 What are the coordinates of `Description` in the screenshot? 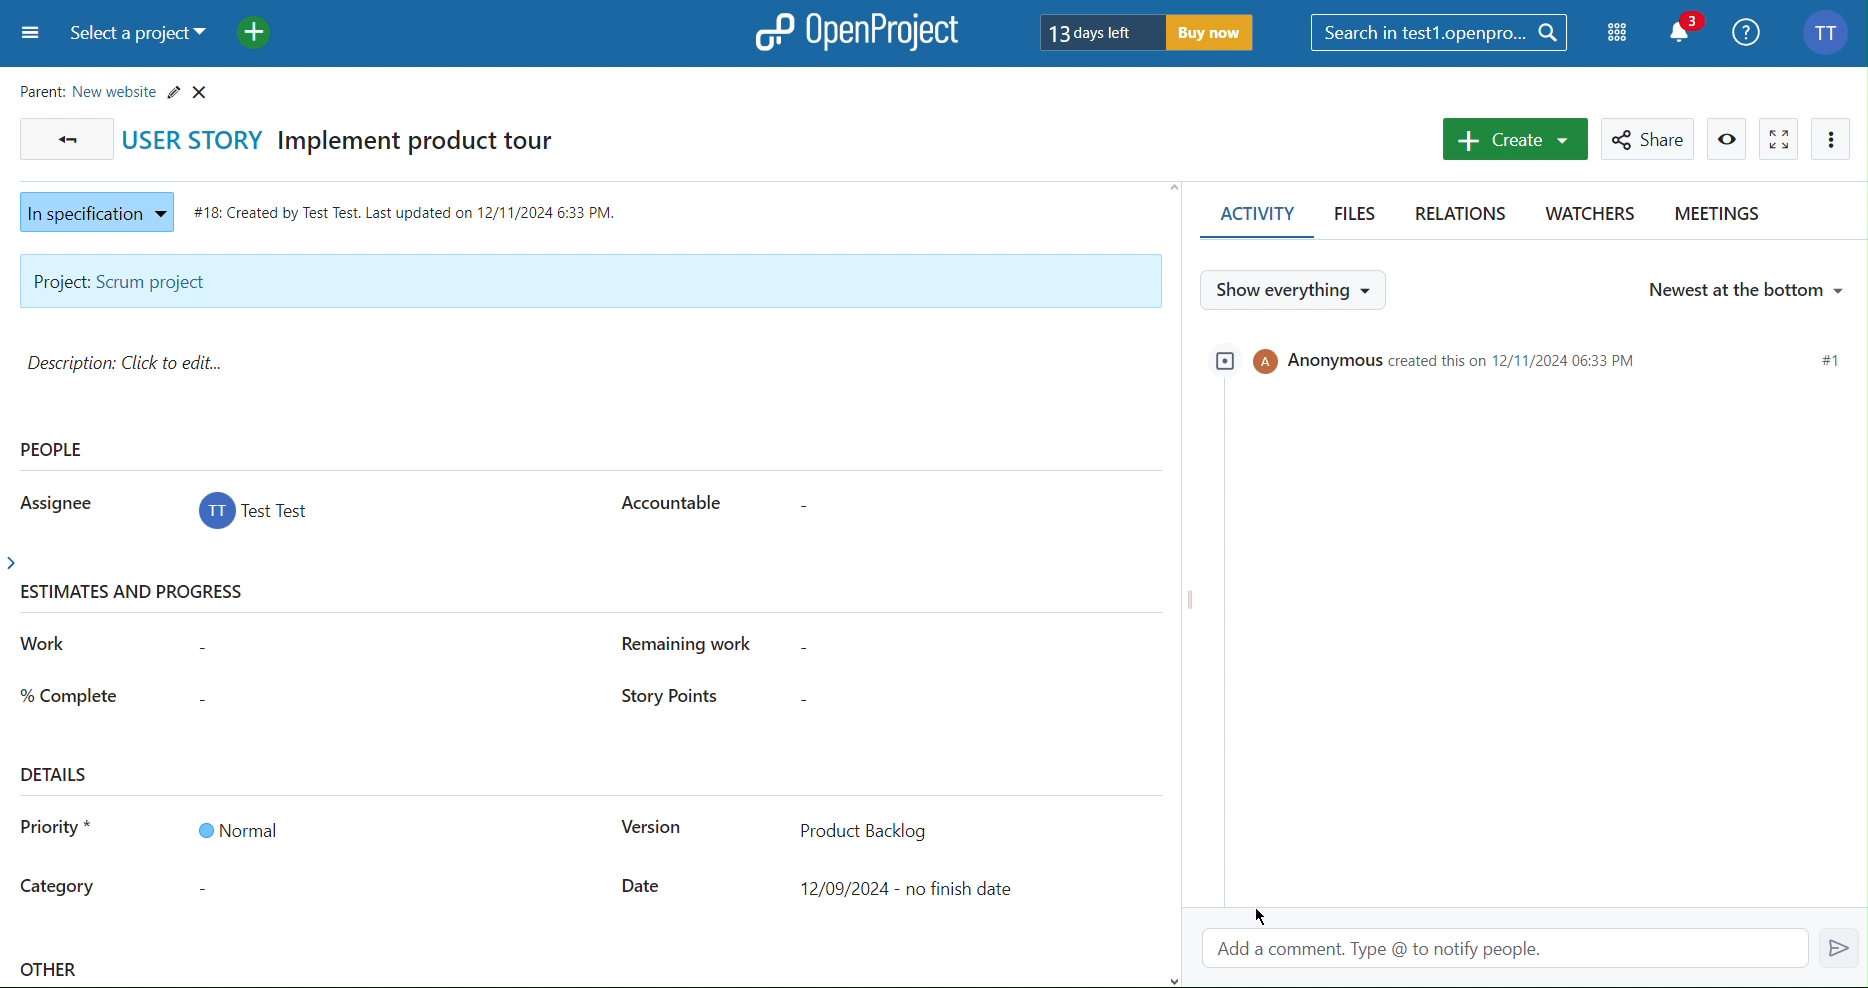 It's located at (132, 363).